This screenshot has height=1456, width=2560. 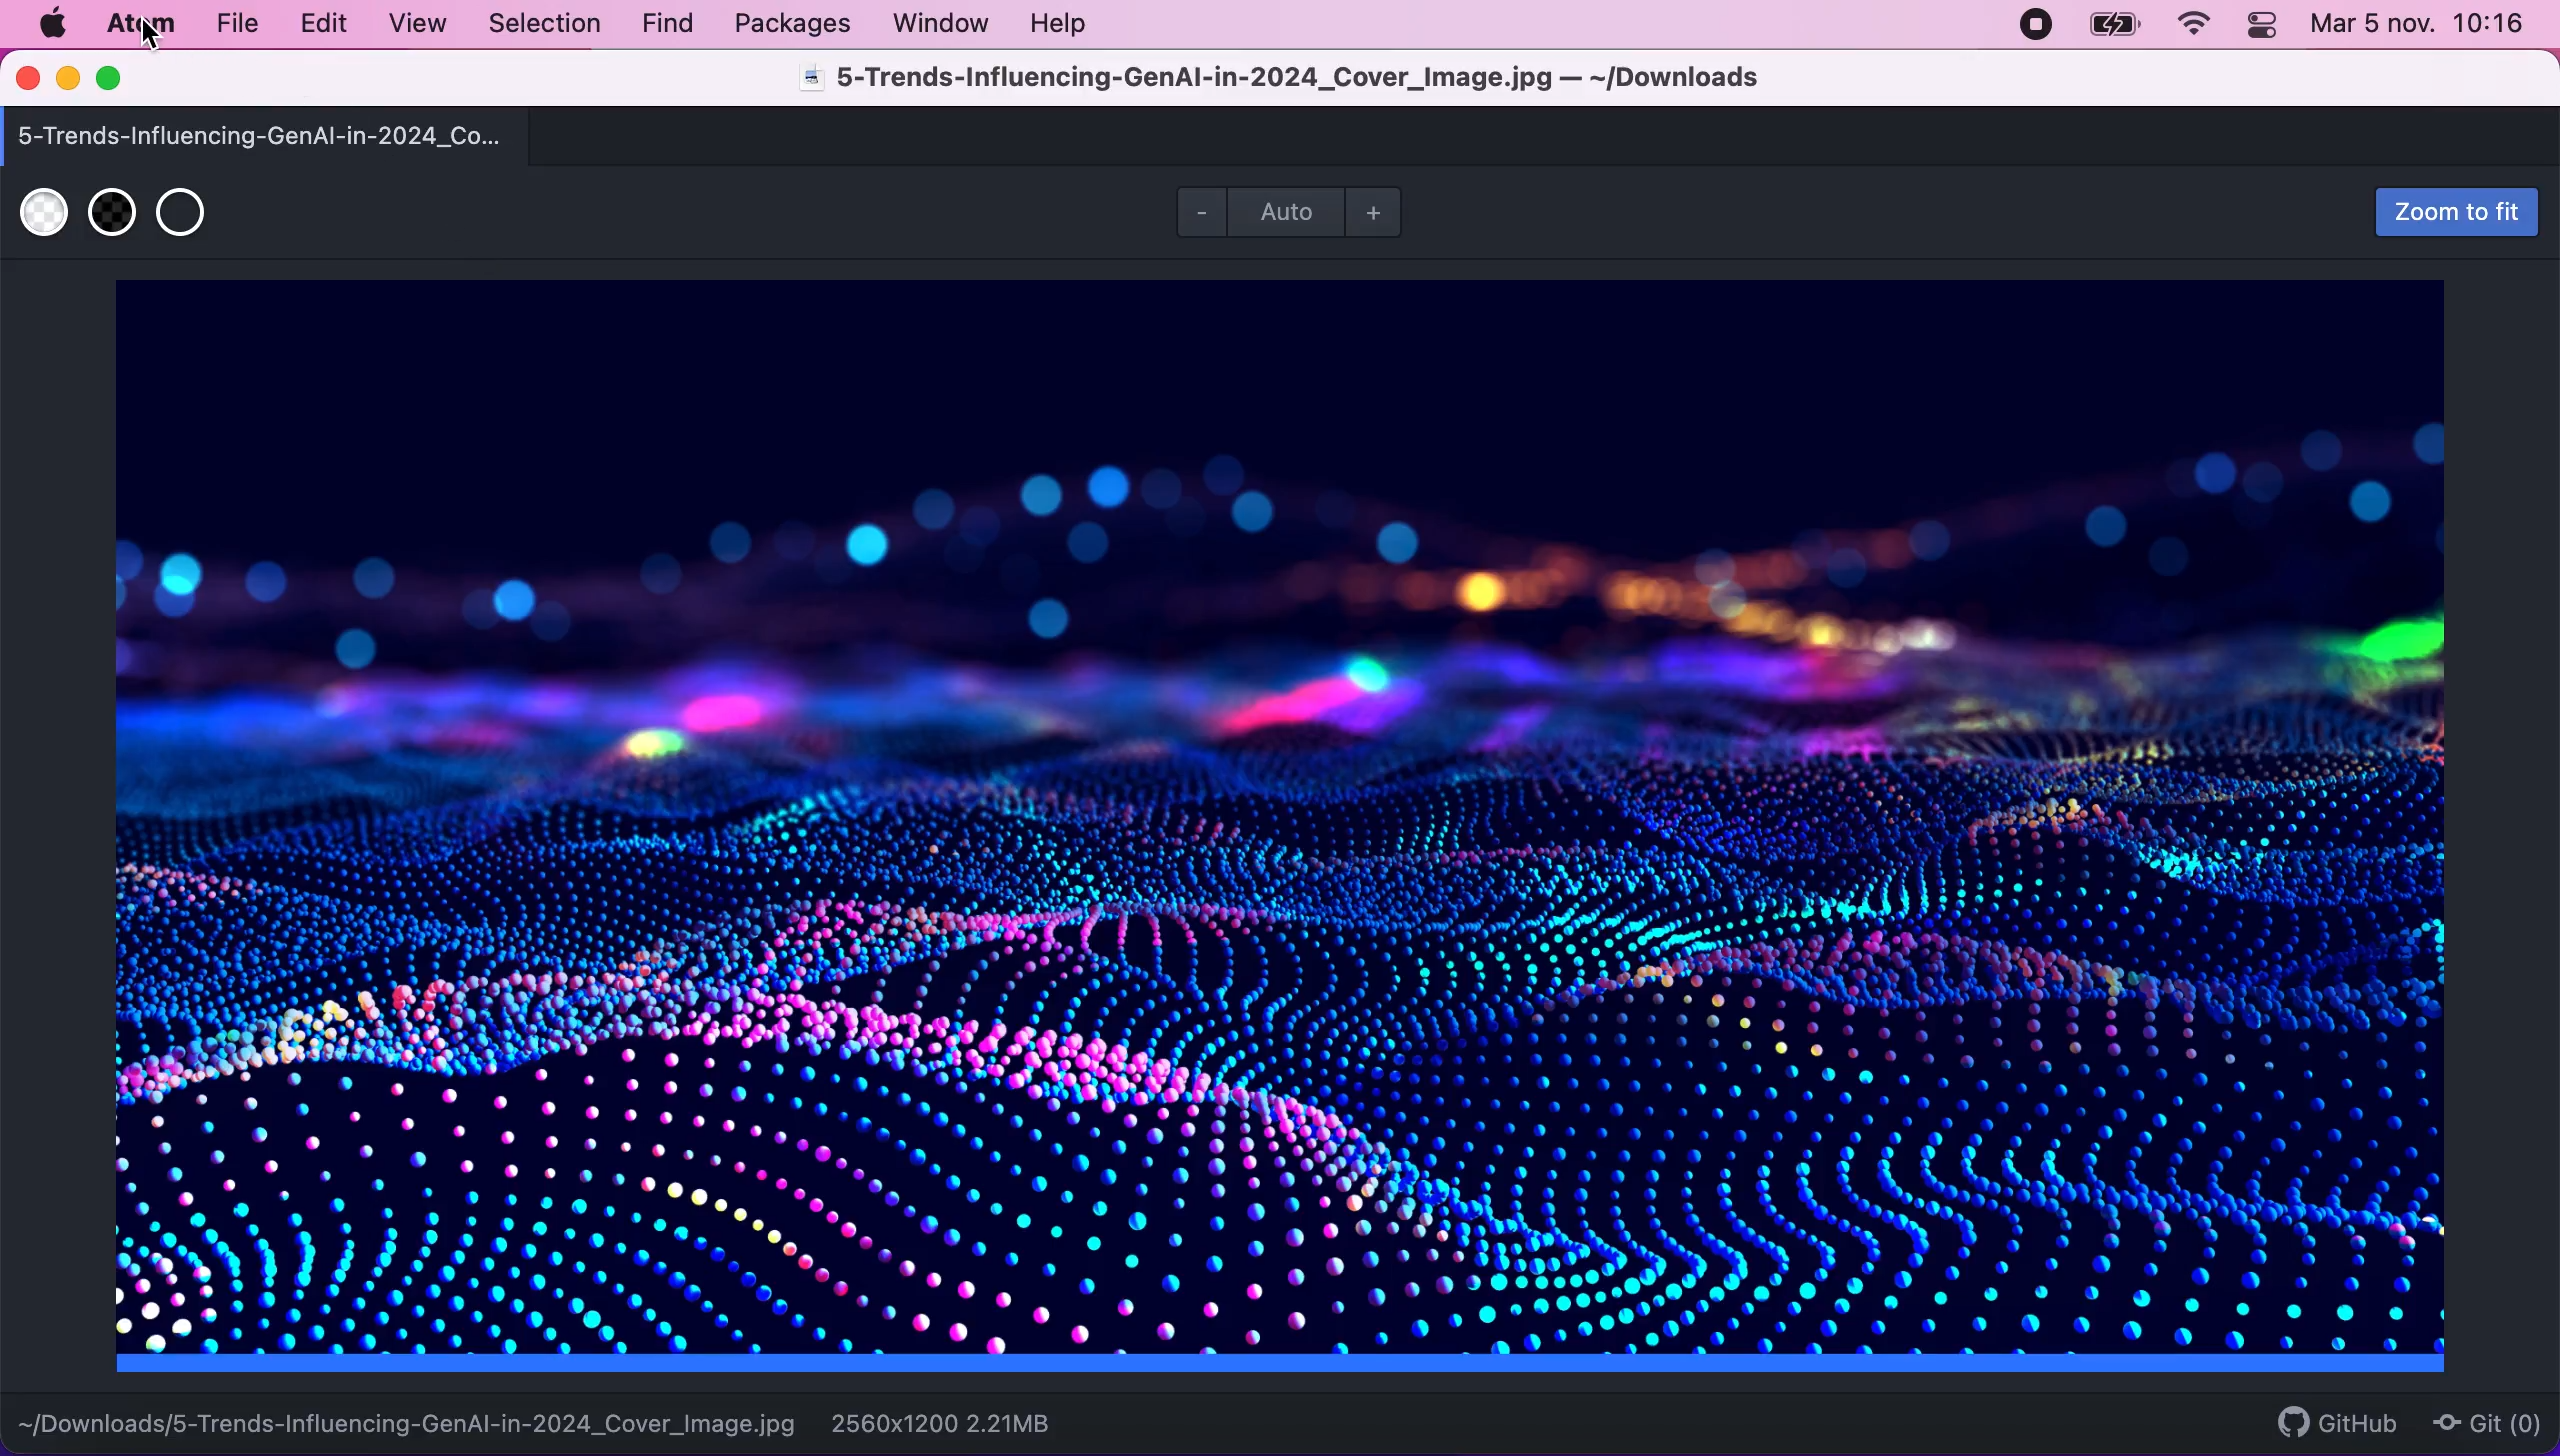 What do you see at coordinates (112, 212) in the screenshot?
I see `use black transparent background` at bounding box center [112, 212].